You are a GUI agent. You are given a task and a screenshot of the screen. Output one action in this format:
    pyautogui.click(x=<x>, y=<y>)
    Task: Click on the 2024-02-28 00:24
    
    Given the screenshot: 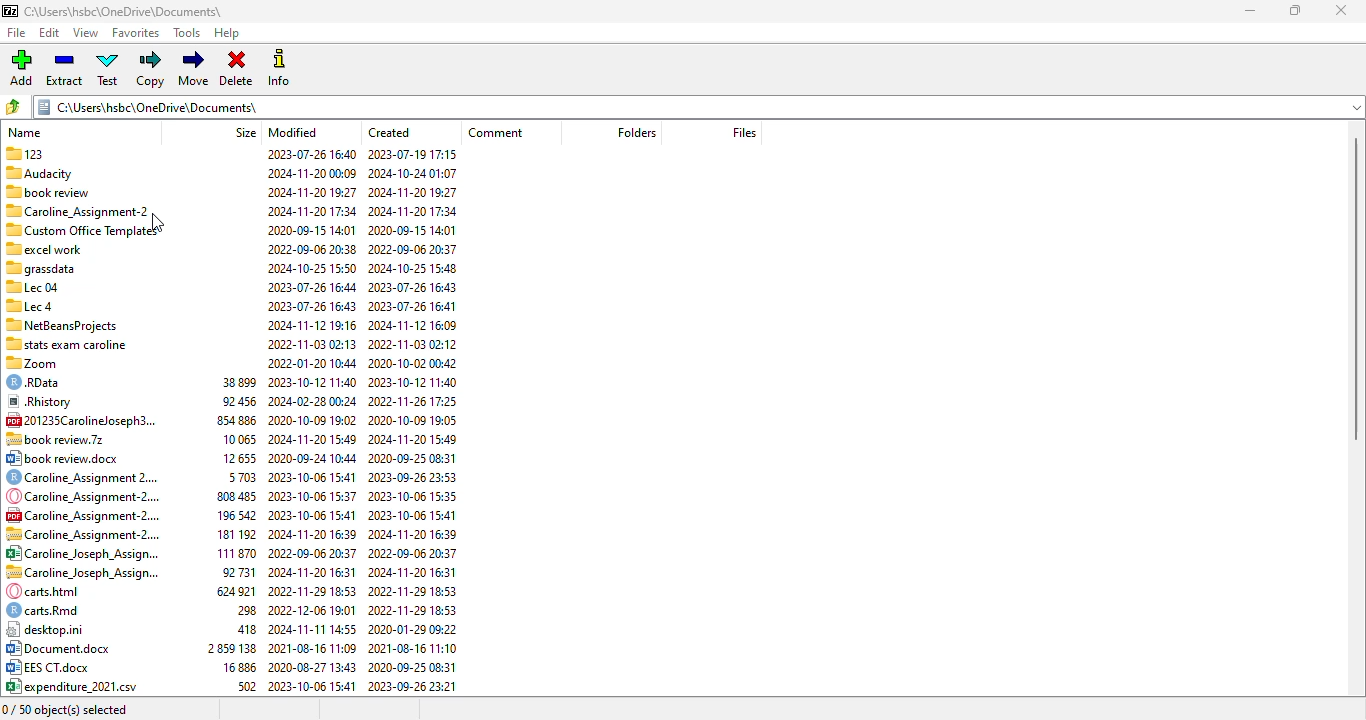 What is the action you would take?
    pyautogui.click(x=312, y=401)
    